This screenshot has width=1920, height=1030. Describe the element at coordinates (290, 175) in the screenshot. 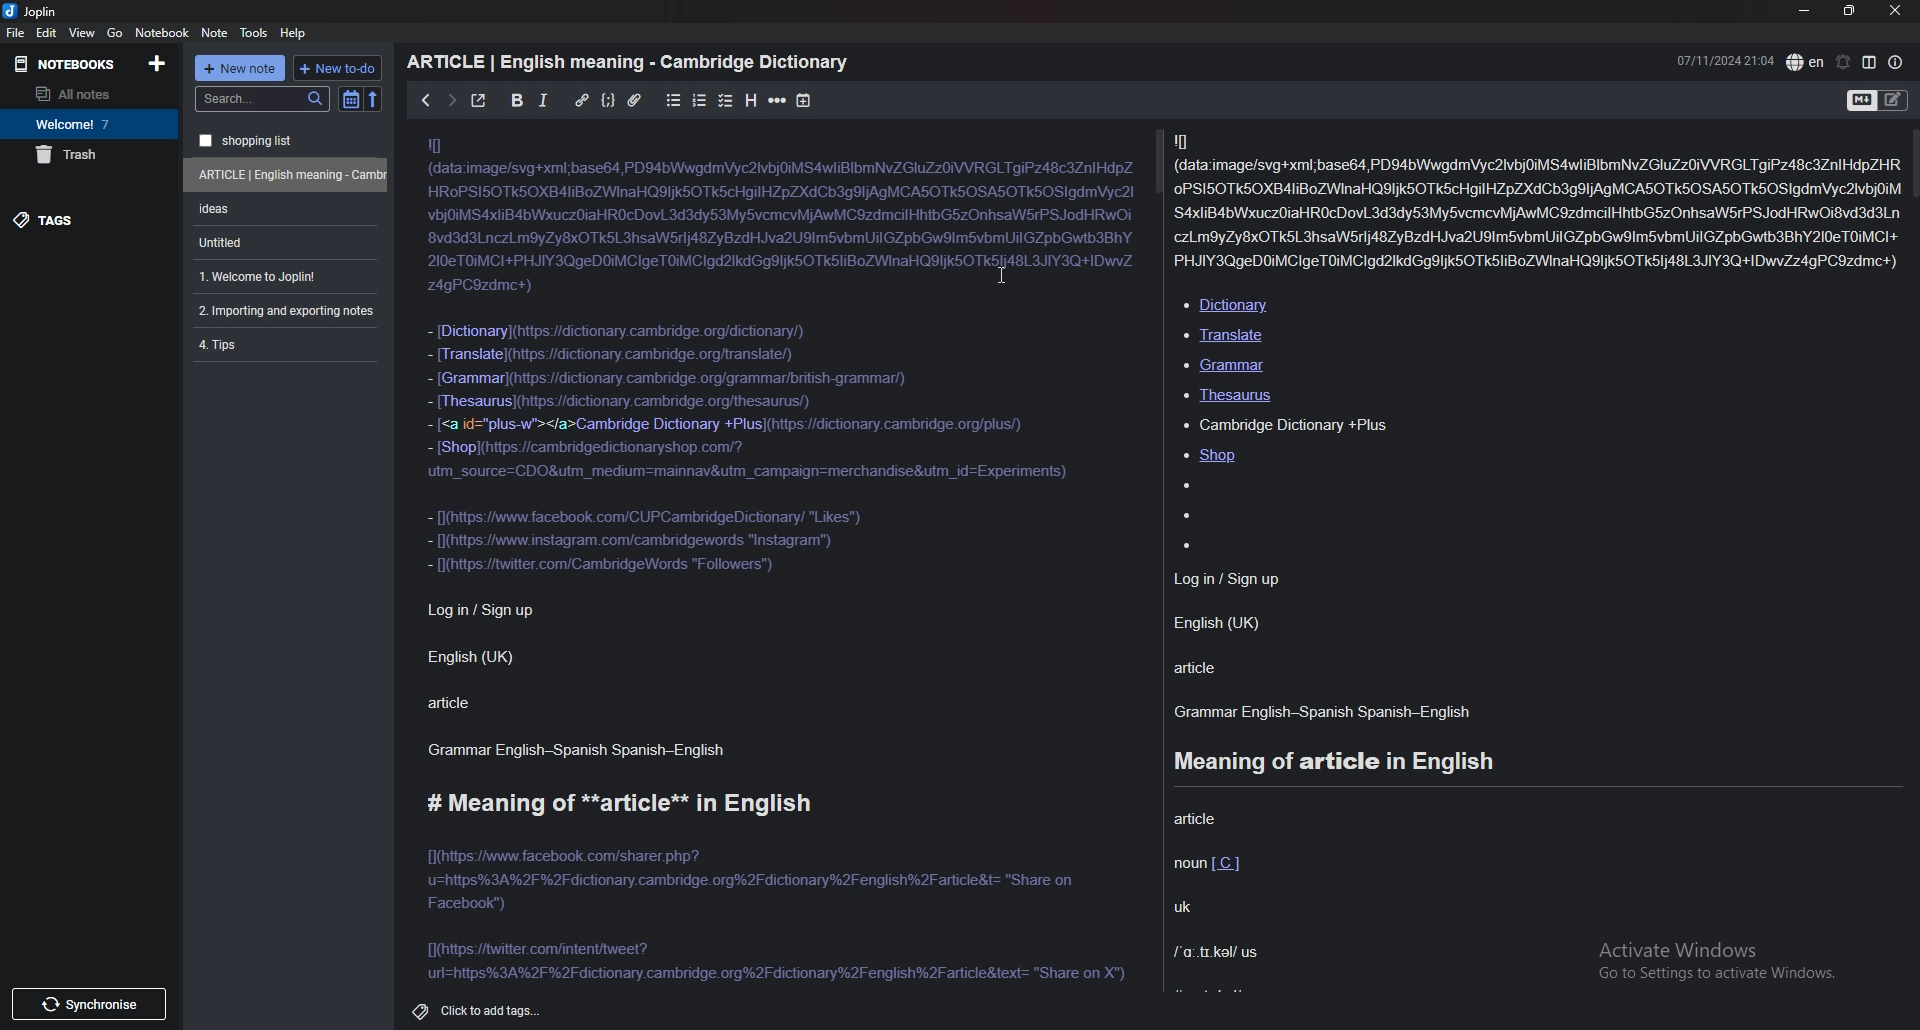

I see `web clip` at that location.